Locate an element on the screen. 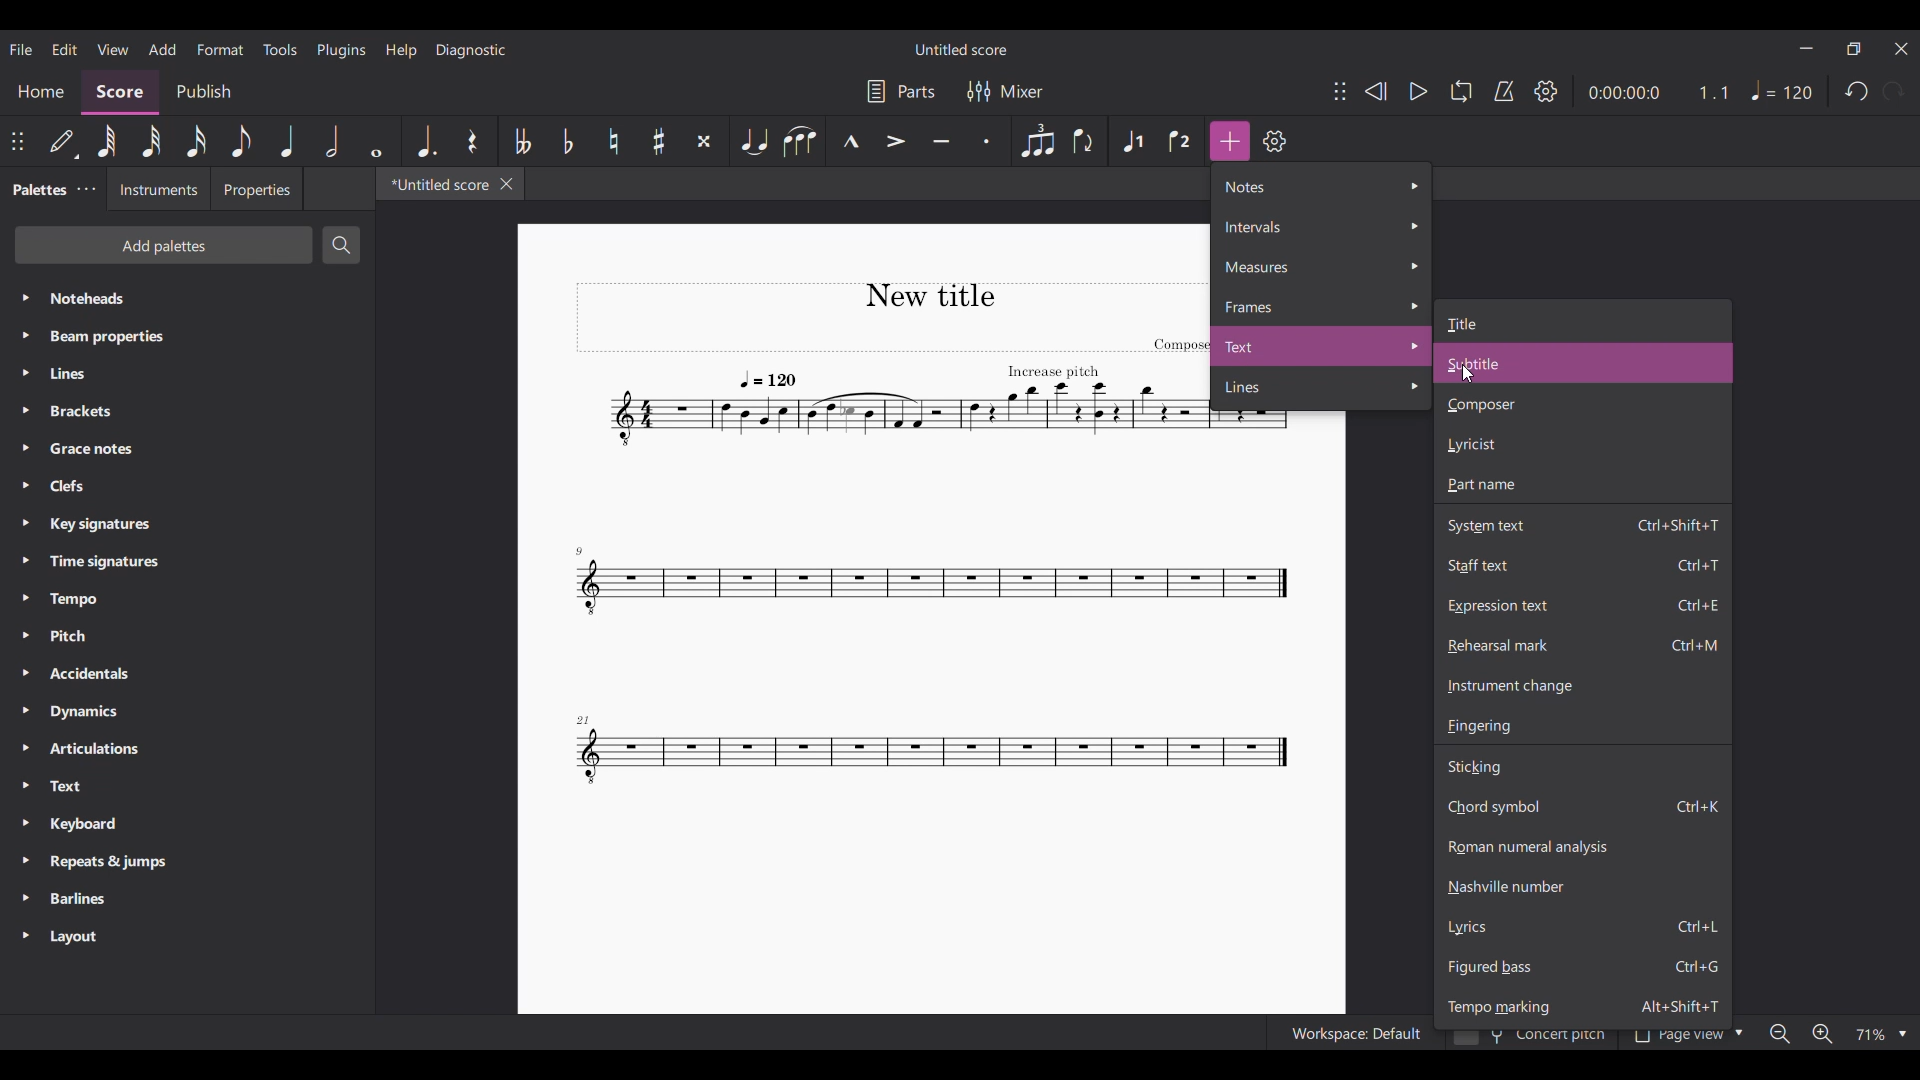 This screenshot has width=1920, height=1080. Page view options is located at coordinates (1684, 1038).